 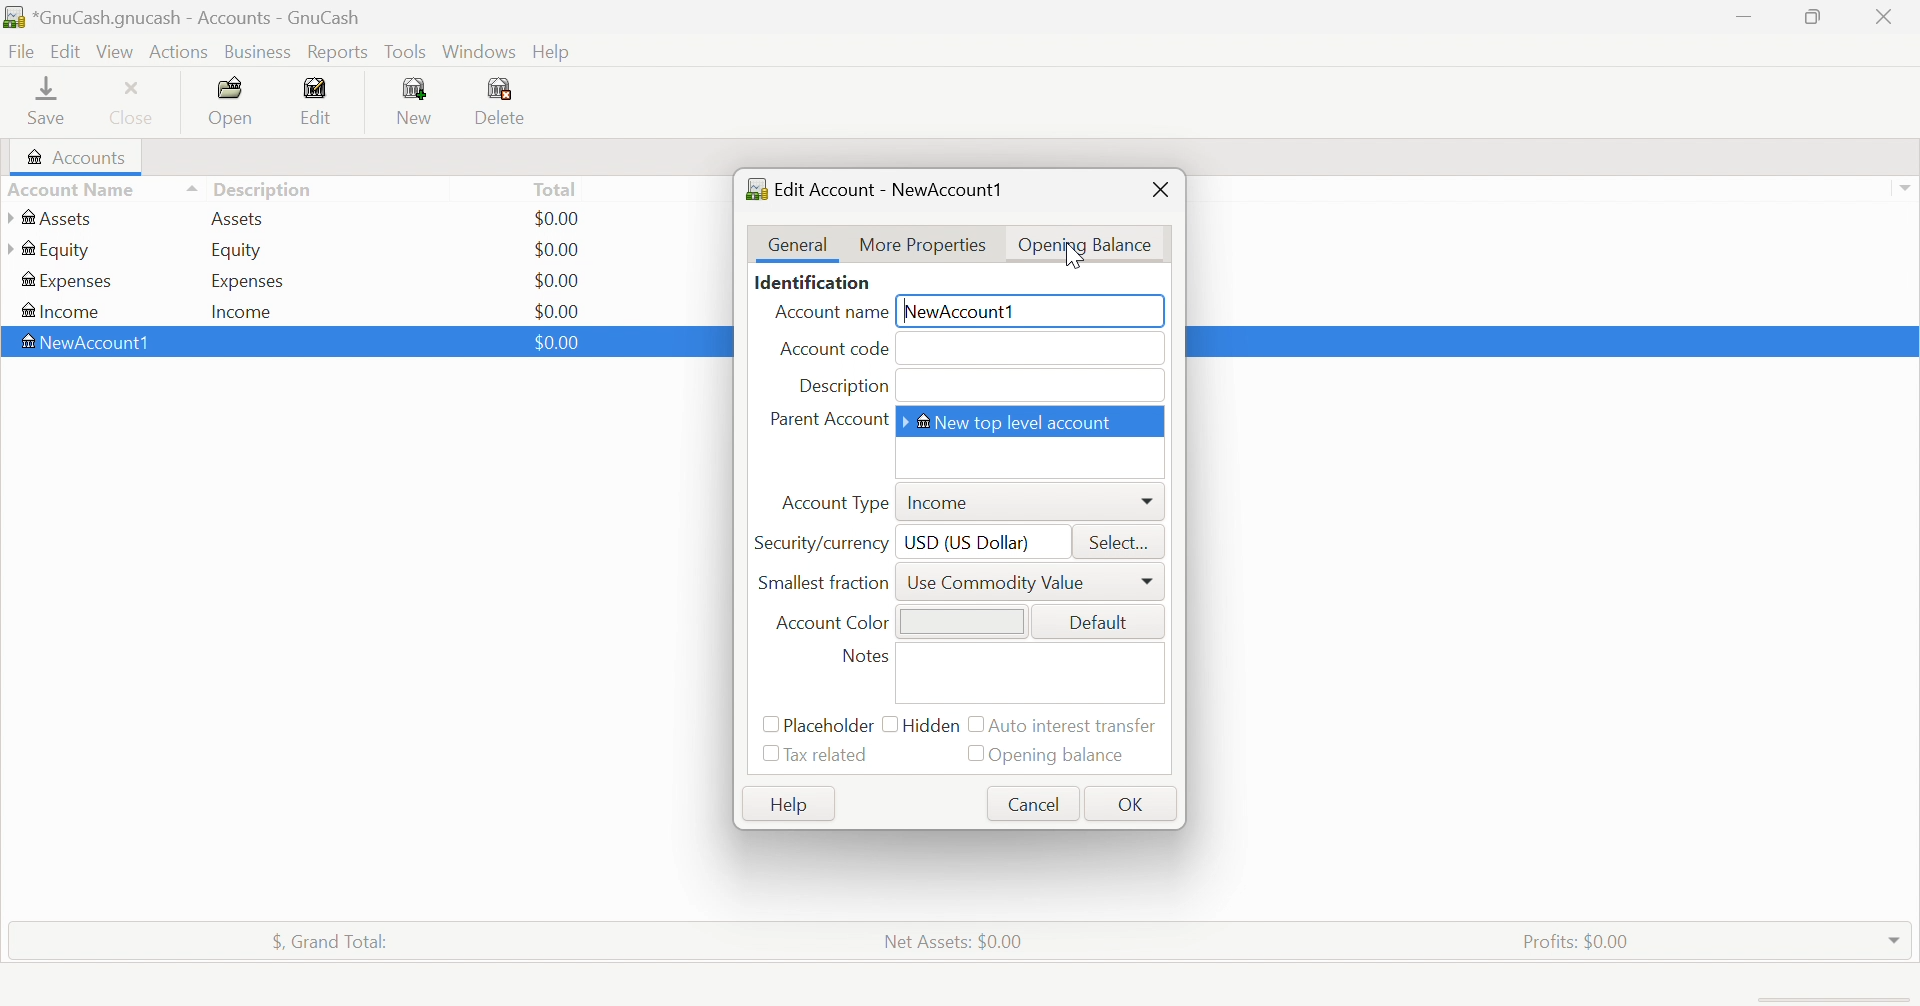 What do you see at coordinates (769, 756) in the screenshot?
I see `Checkbox` at bounding box center [769, 756].